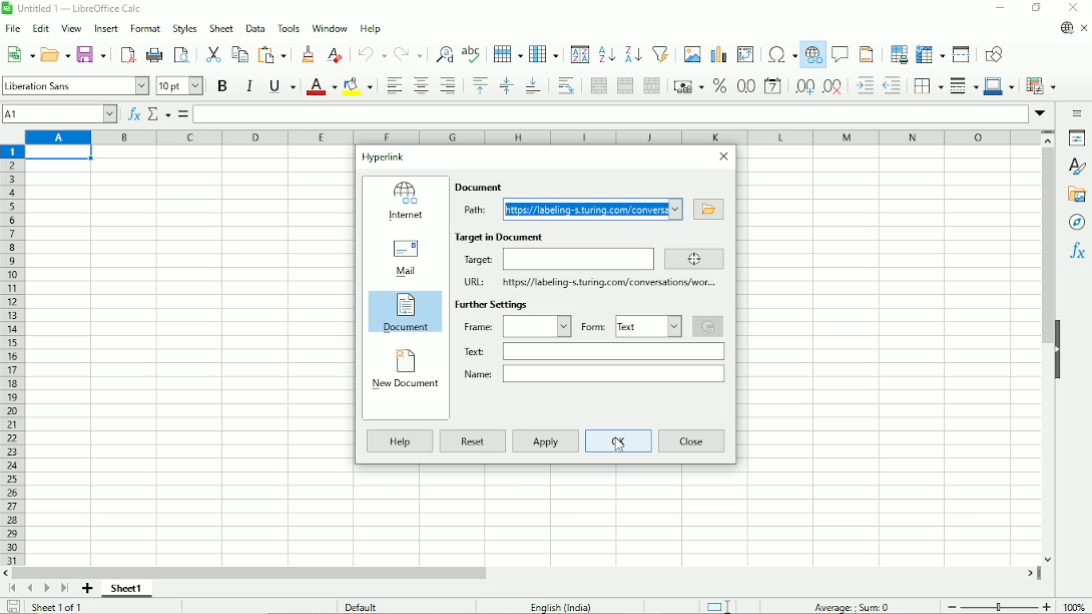 The width and height of the screenshot is (1092, 614). Describe the element at coordinates (72, 27) in the screenshot. I see `view` at that location.